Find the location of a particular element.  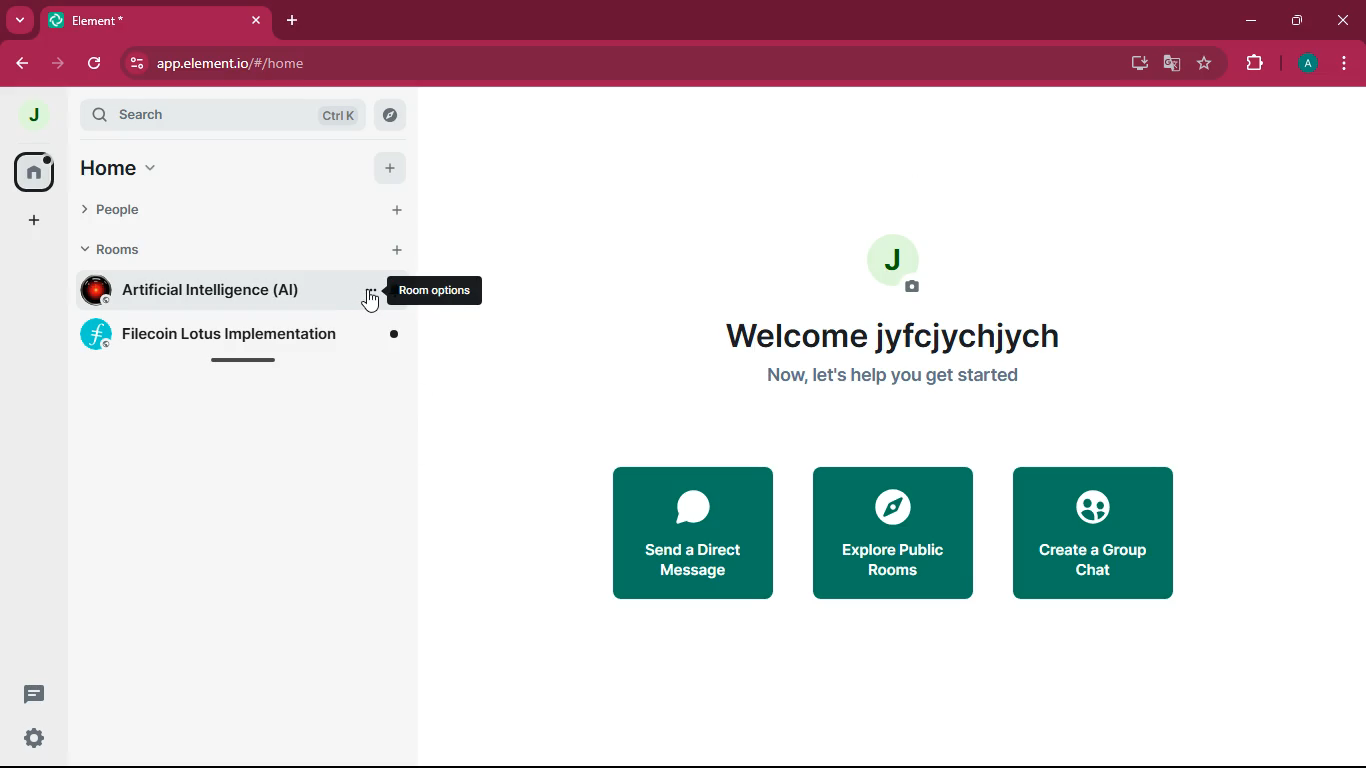

message is located at coordinates (33, 693).